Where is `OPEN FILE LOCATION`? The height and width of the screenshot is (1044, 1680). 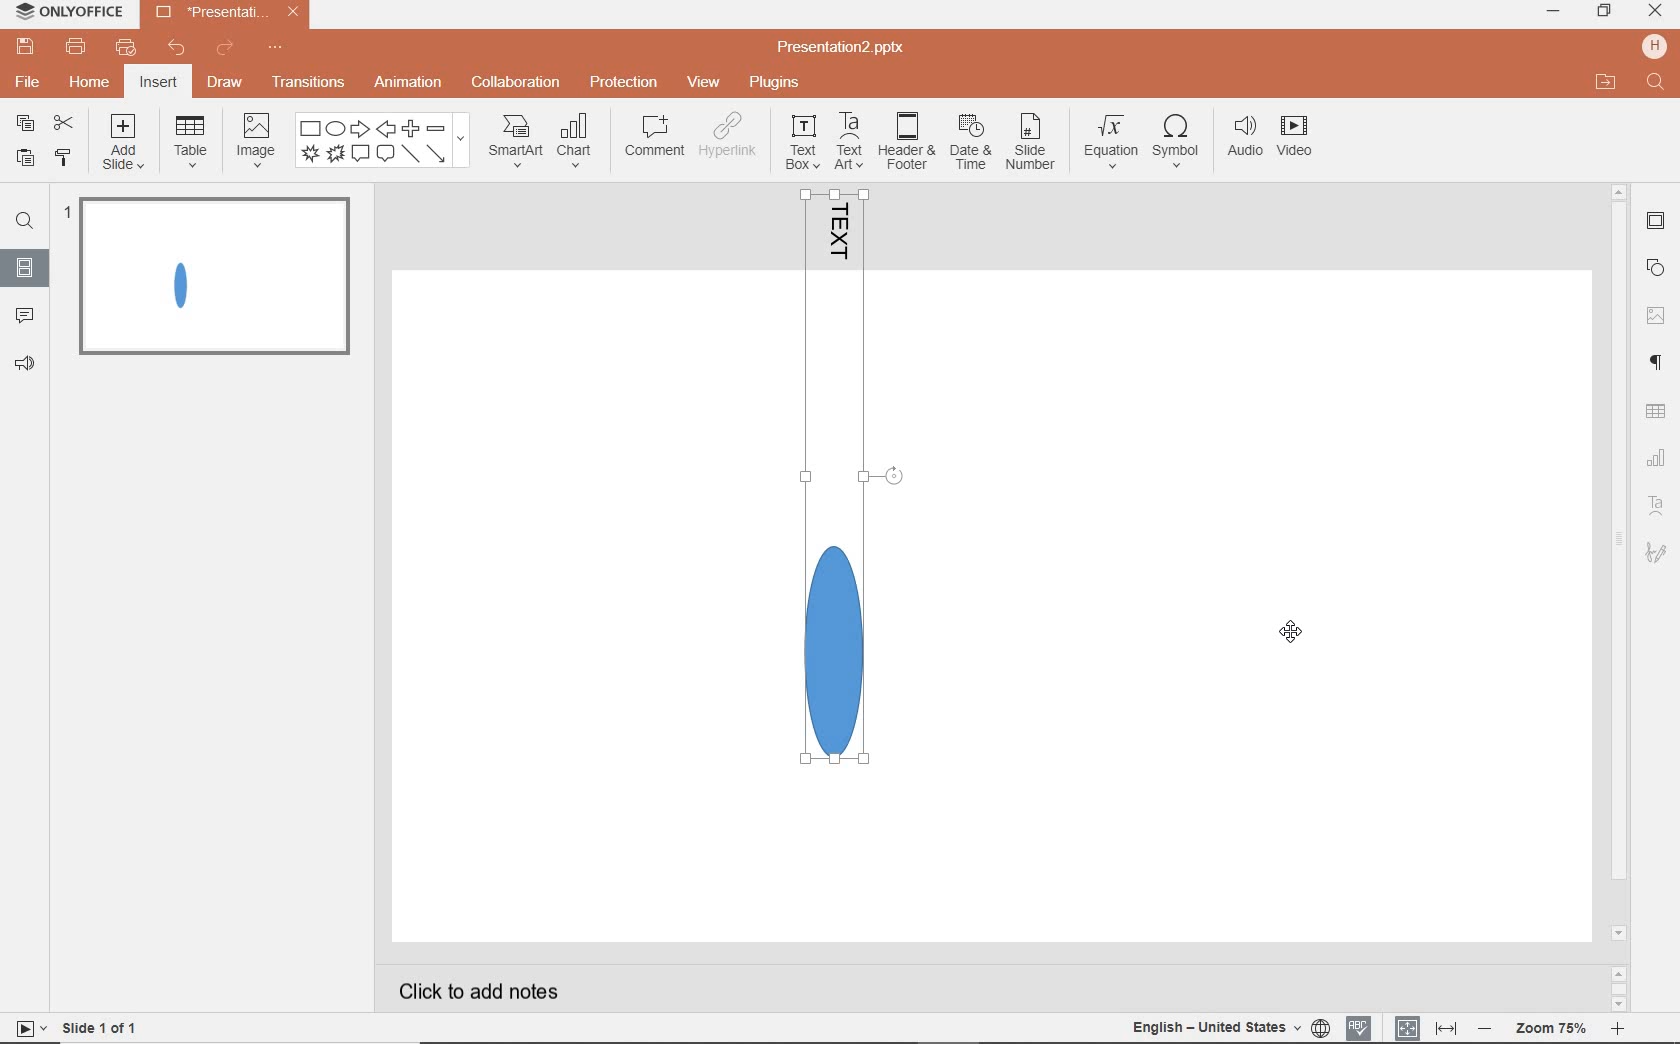
OPEN FILE LOCATION is located at coordinates (1603, 79).